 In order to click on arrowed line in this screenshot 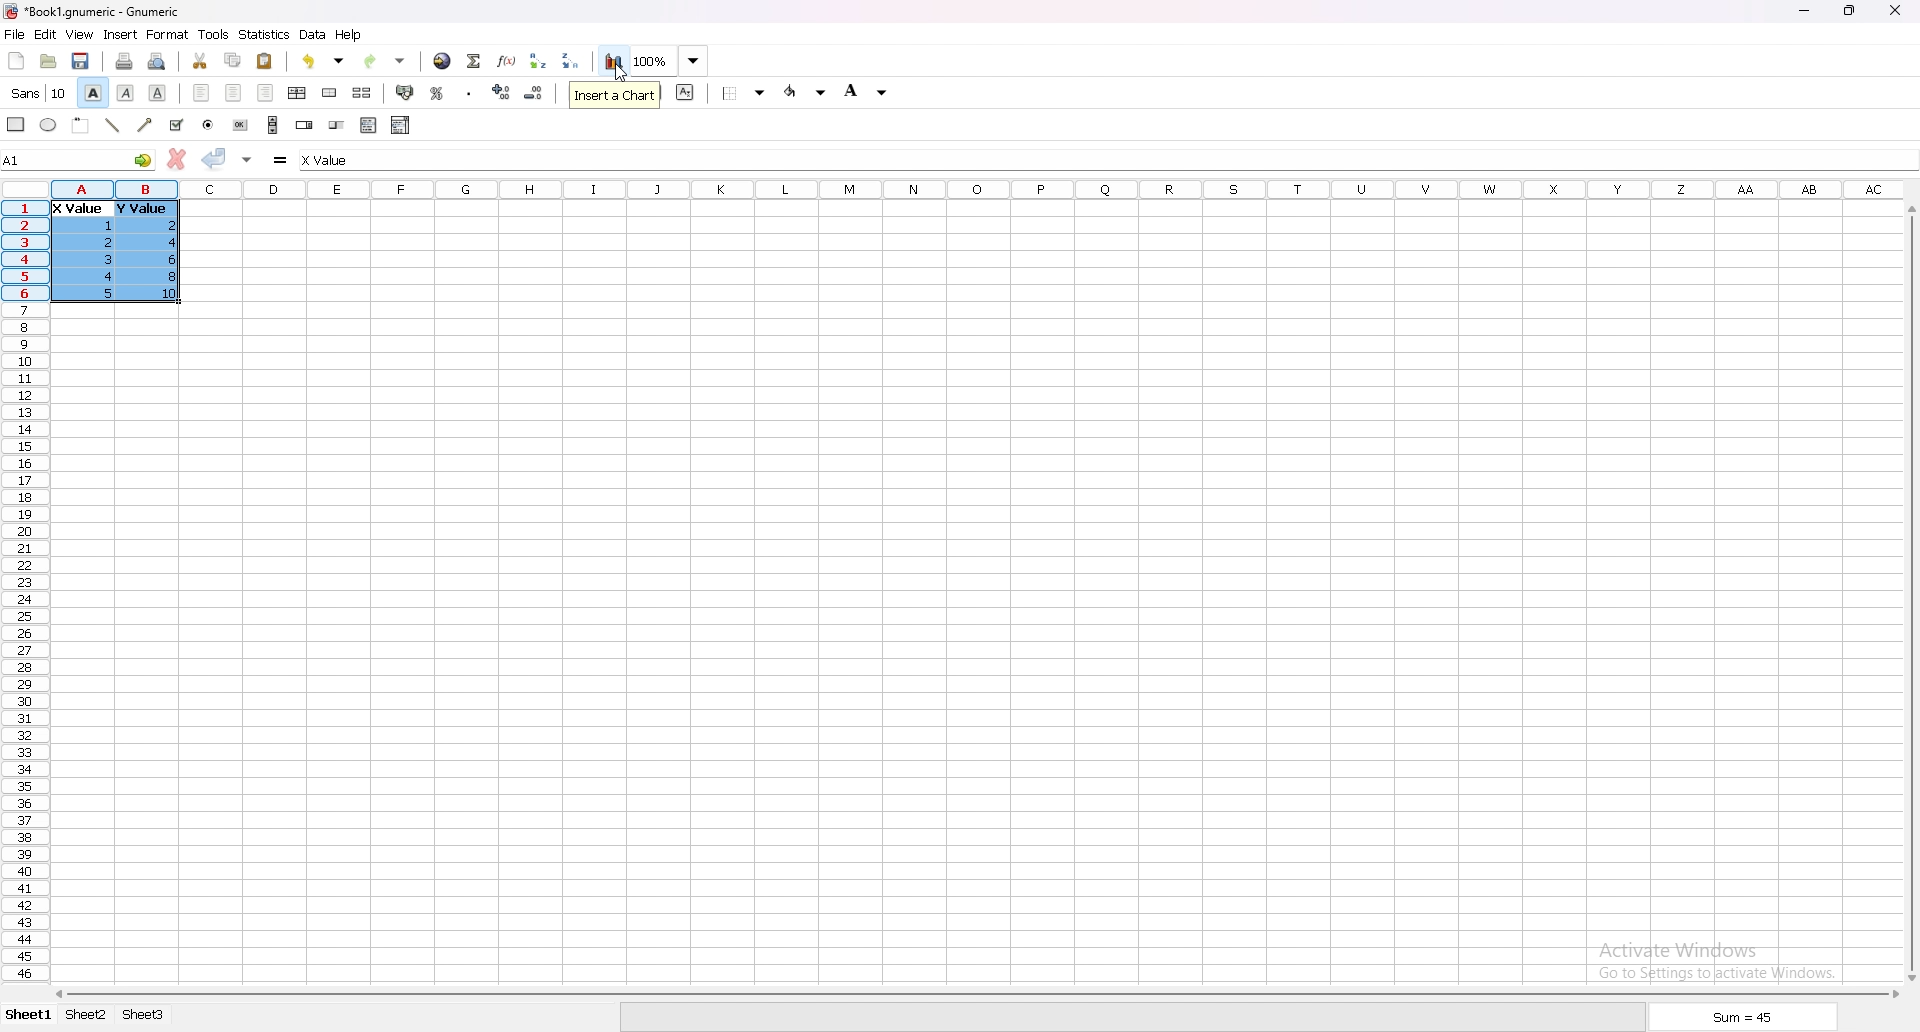, I will do `click(146, 124)`.